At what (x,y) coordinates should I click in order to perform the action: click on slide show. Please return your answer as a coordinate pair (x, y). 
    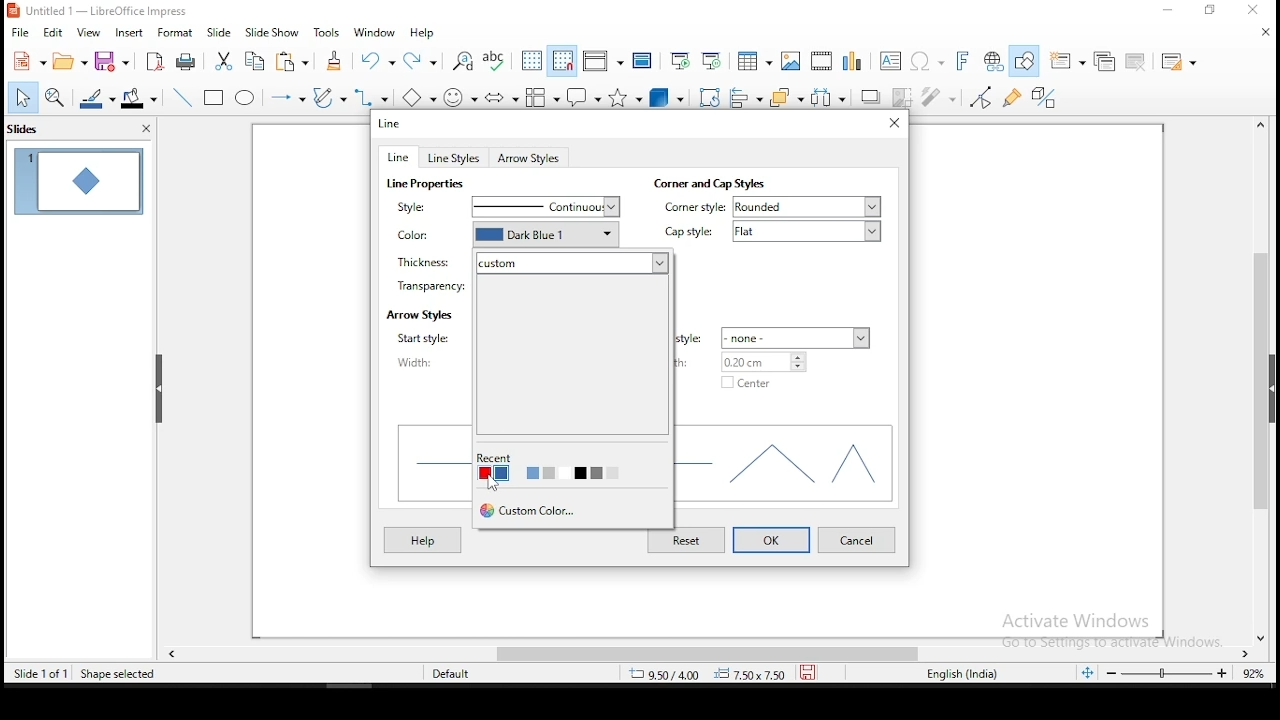
    Looking at the image, I should click on (271, 31).